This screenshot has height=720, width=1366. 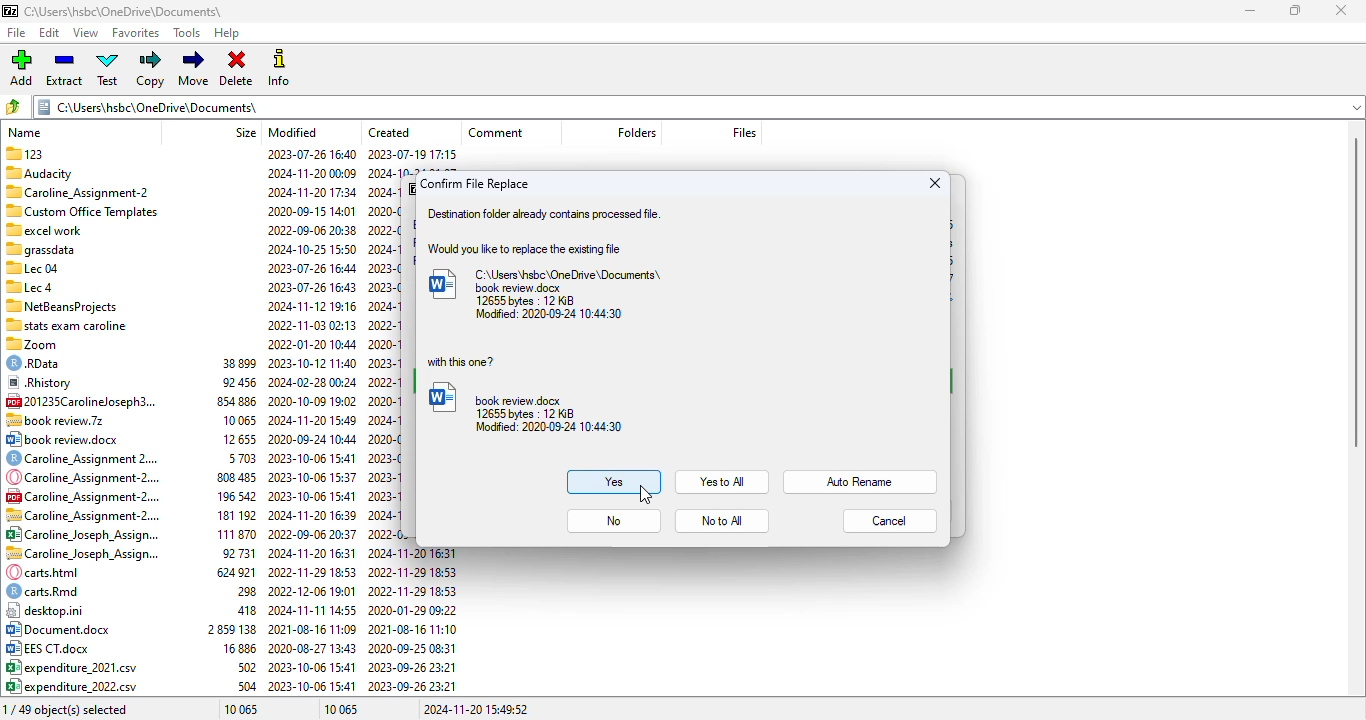 What do you see at coordinates (13, 106) in the screenshot?
I see `browse folders` at bounding box center [13, 106].